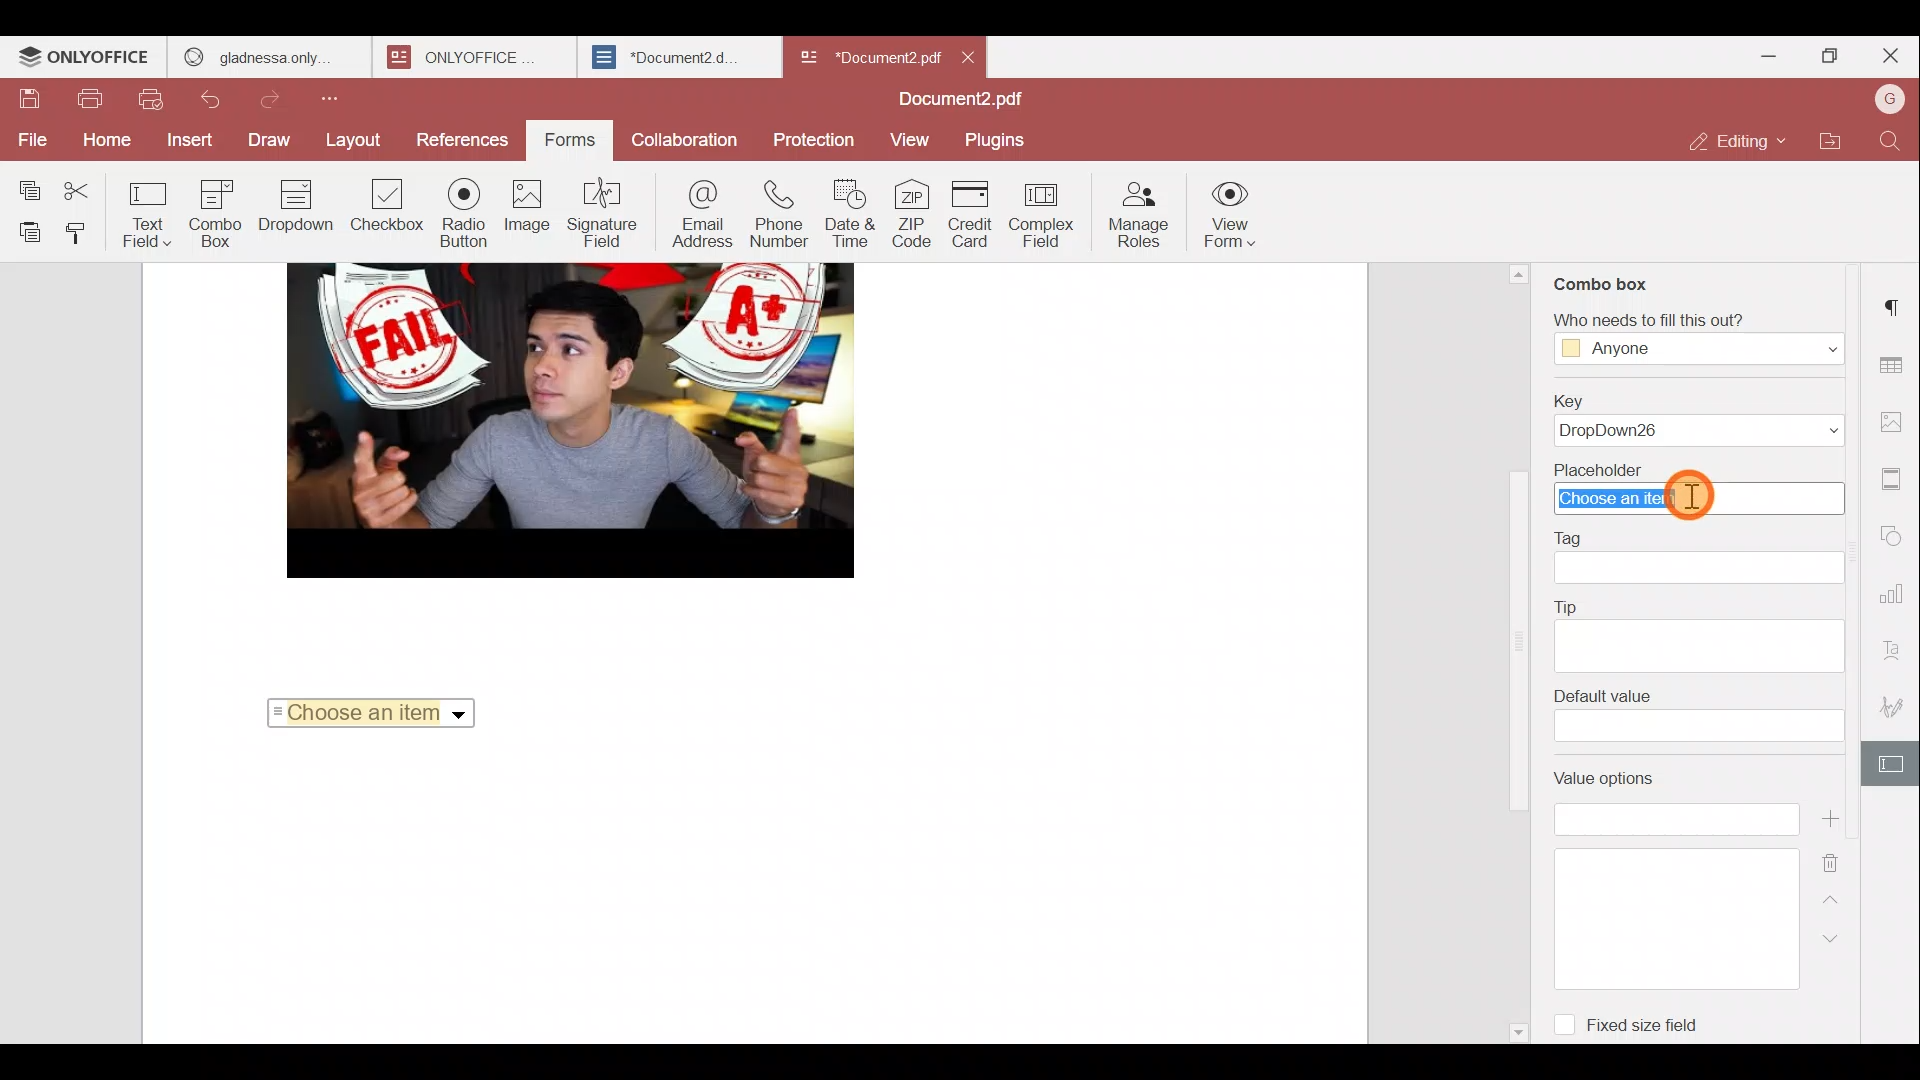  What do you see at coordinates (1603, 280) in the screenshot?
I see `Combo box` at bounding box center [1603, 280].